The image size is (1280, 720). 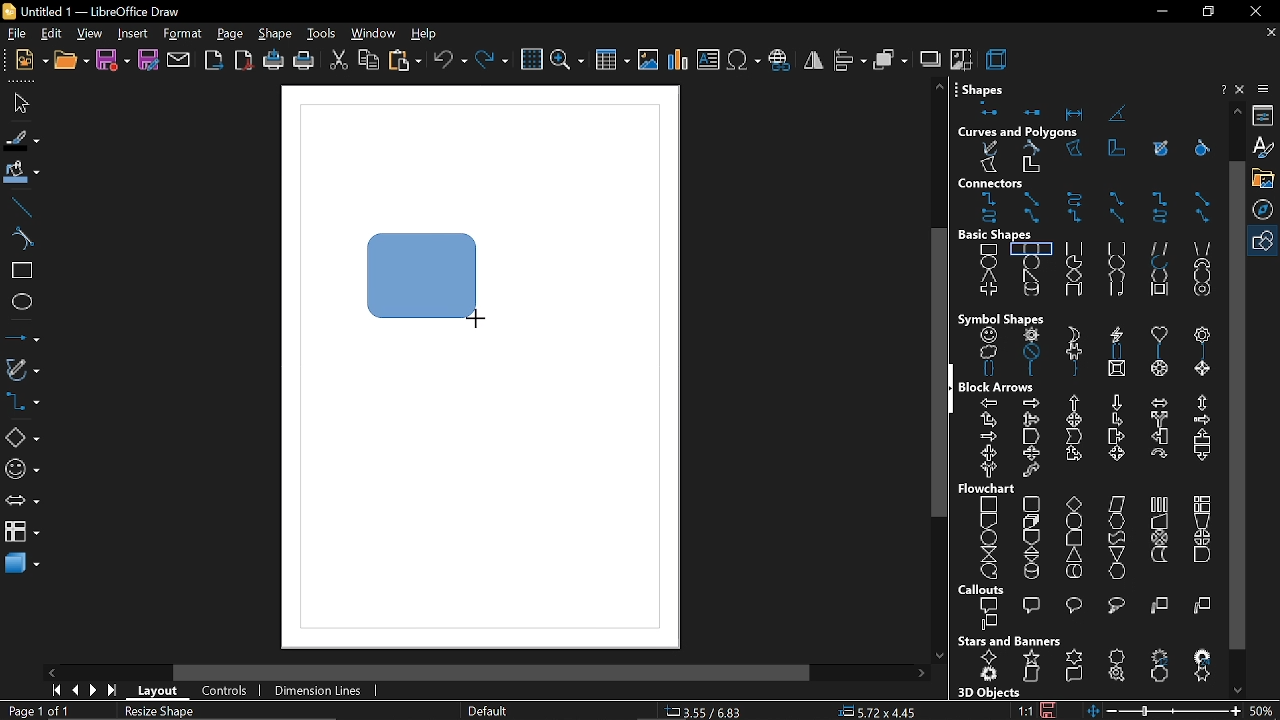 I want to click on resize shape, so click(x=162, y=713).